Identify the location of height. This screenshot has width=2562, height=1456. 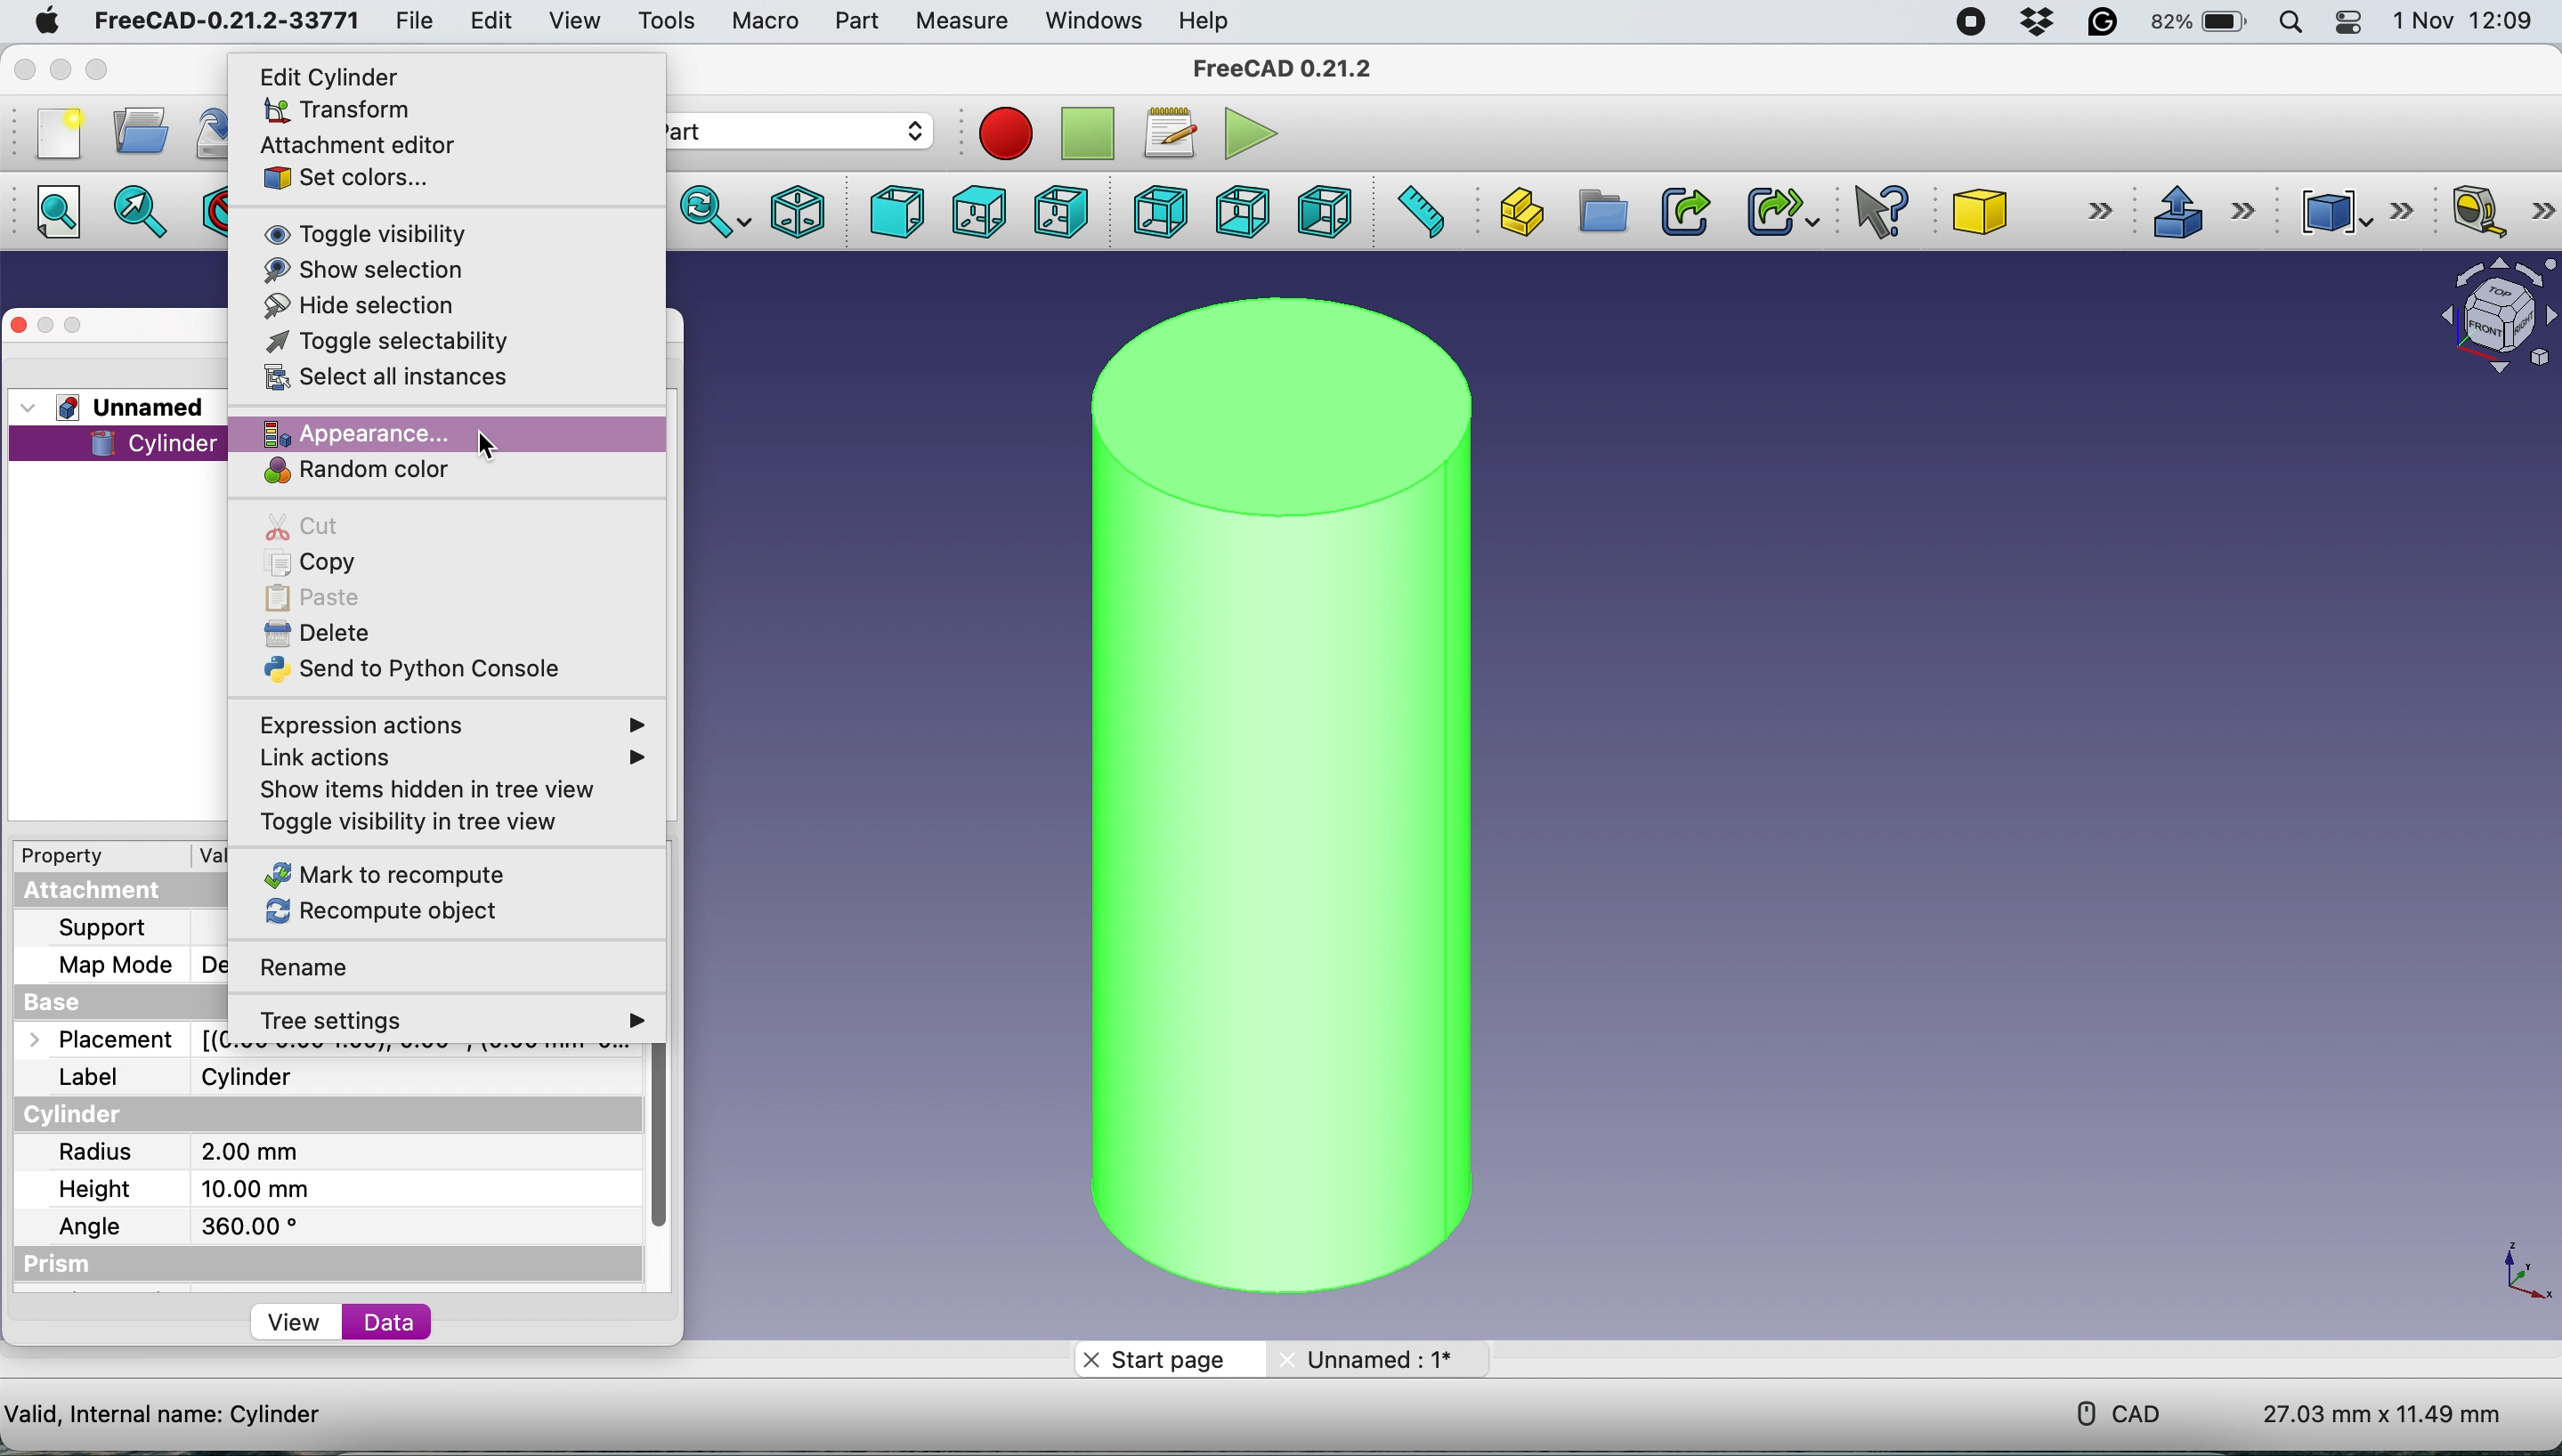
(180, 1193).